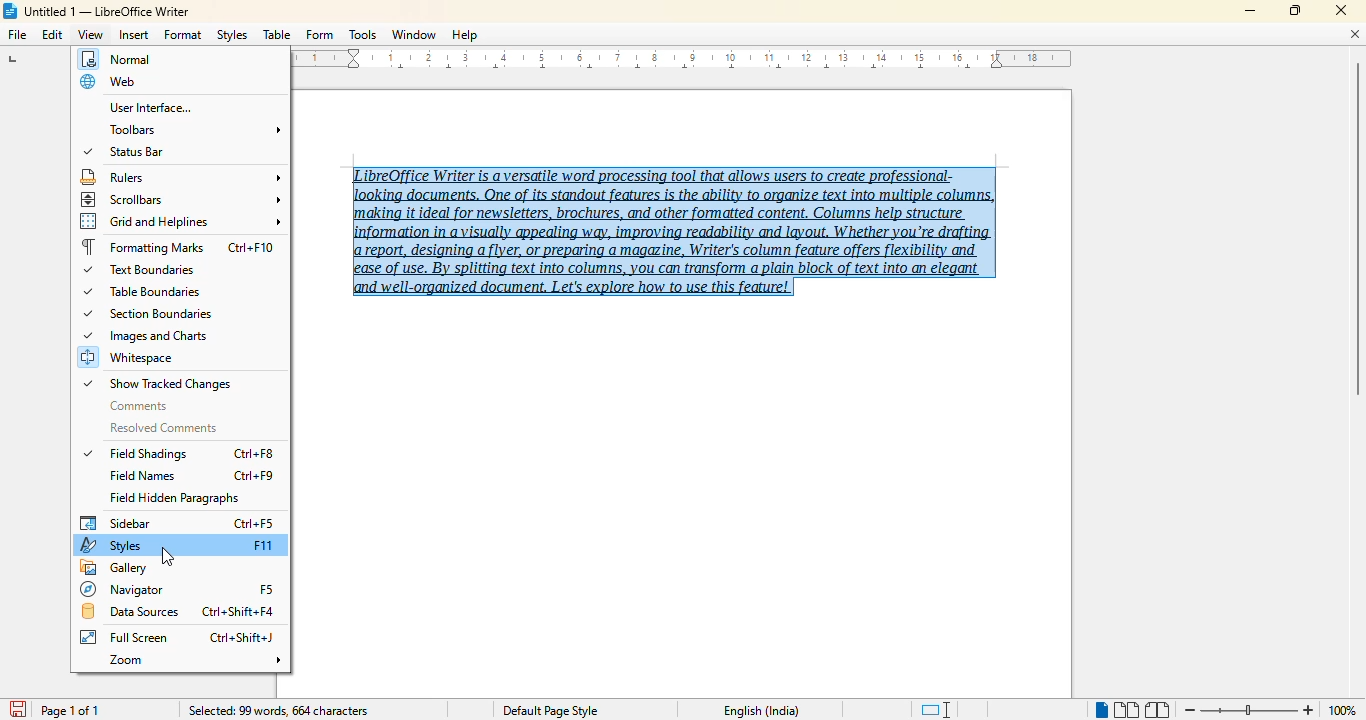 The width and height of the screenshot is (1366, 720). What do you see at coordinates (277, 35) in the screenshot?
I see `table` at bounding box center [277, 35].